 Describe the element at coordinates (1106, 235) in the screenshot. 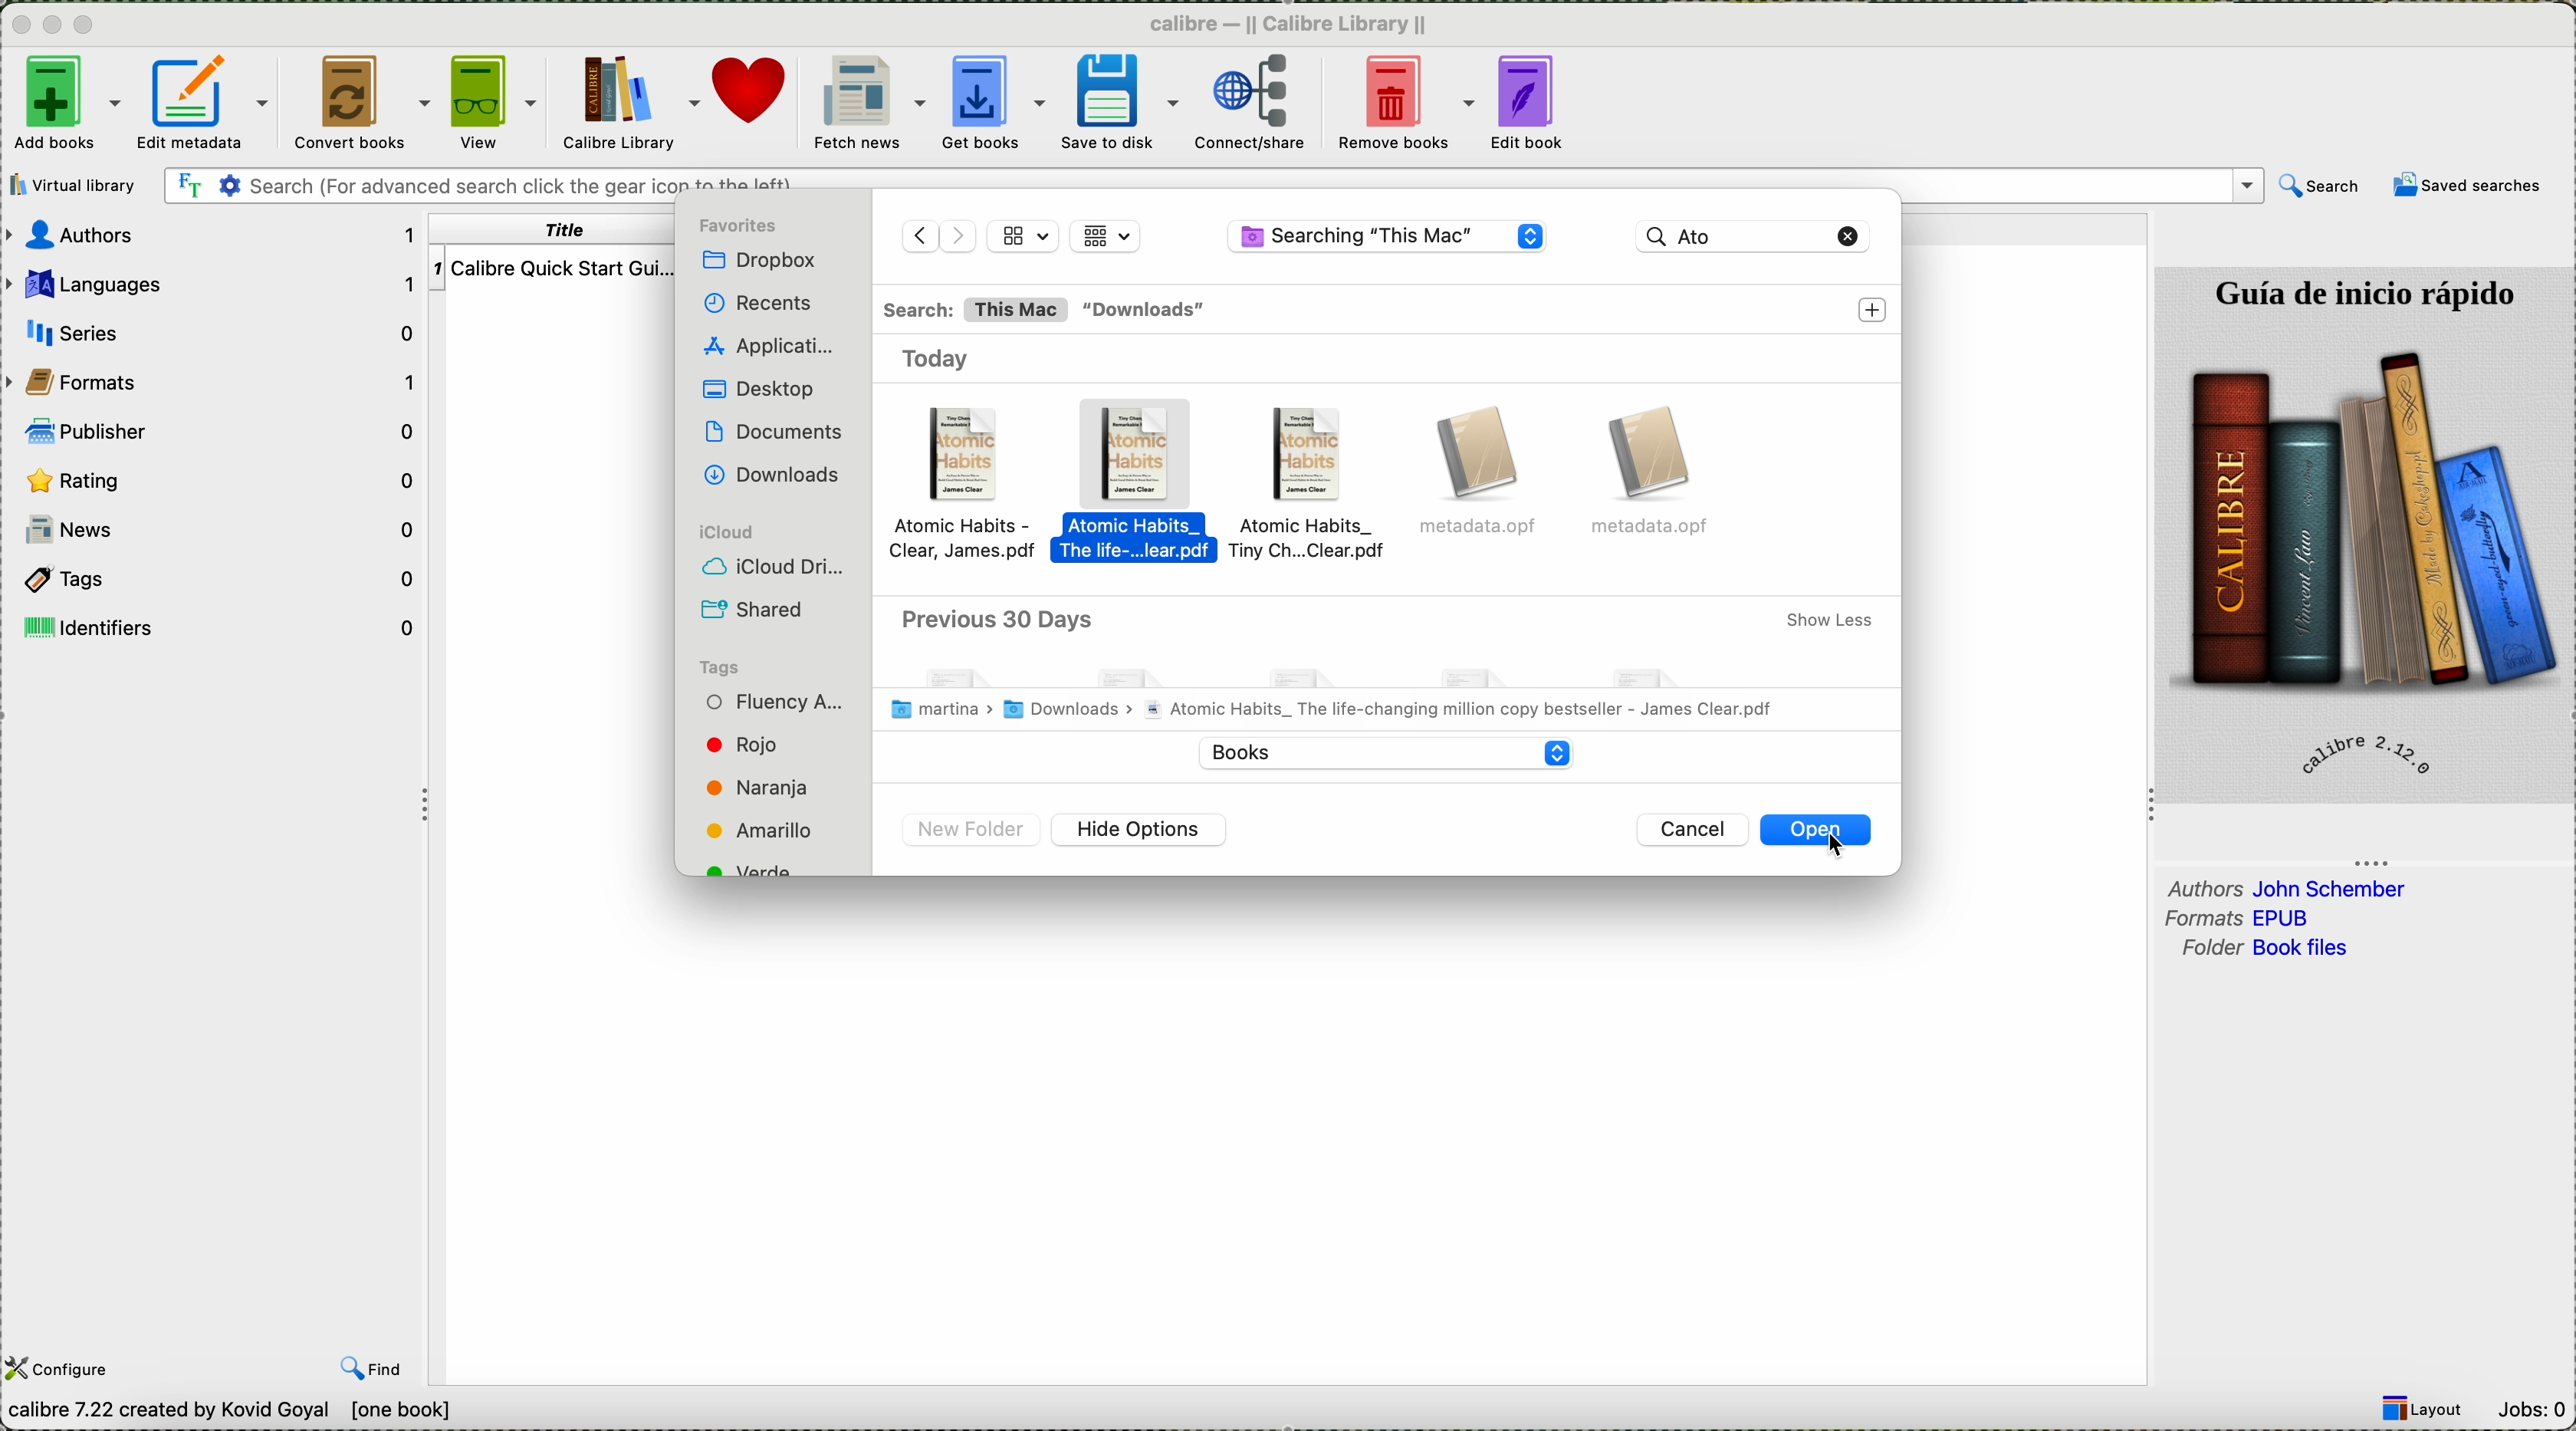

I see `grid view` at that location.